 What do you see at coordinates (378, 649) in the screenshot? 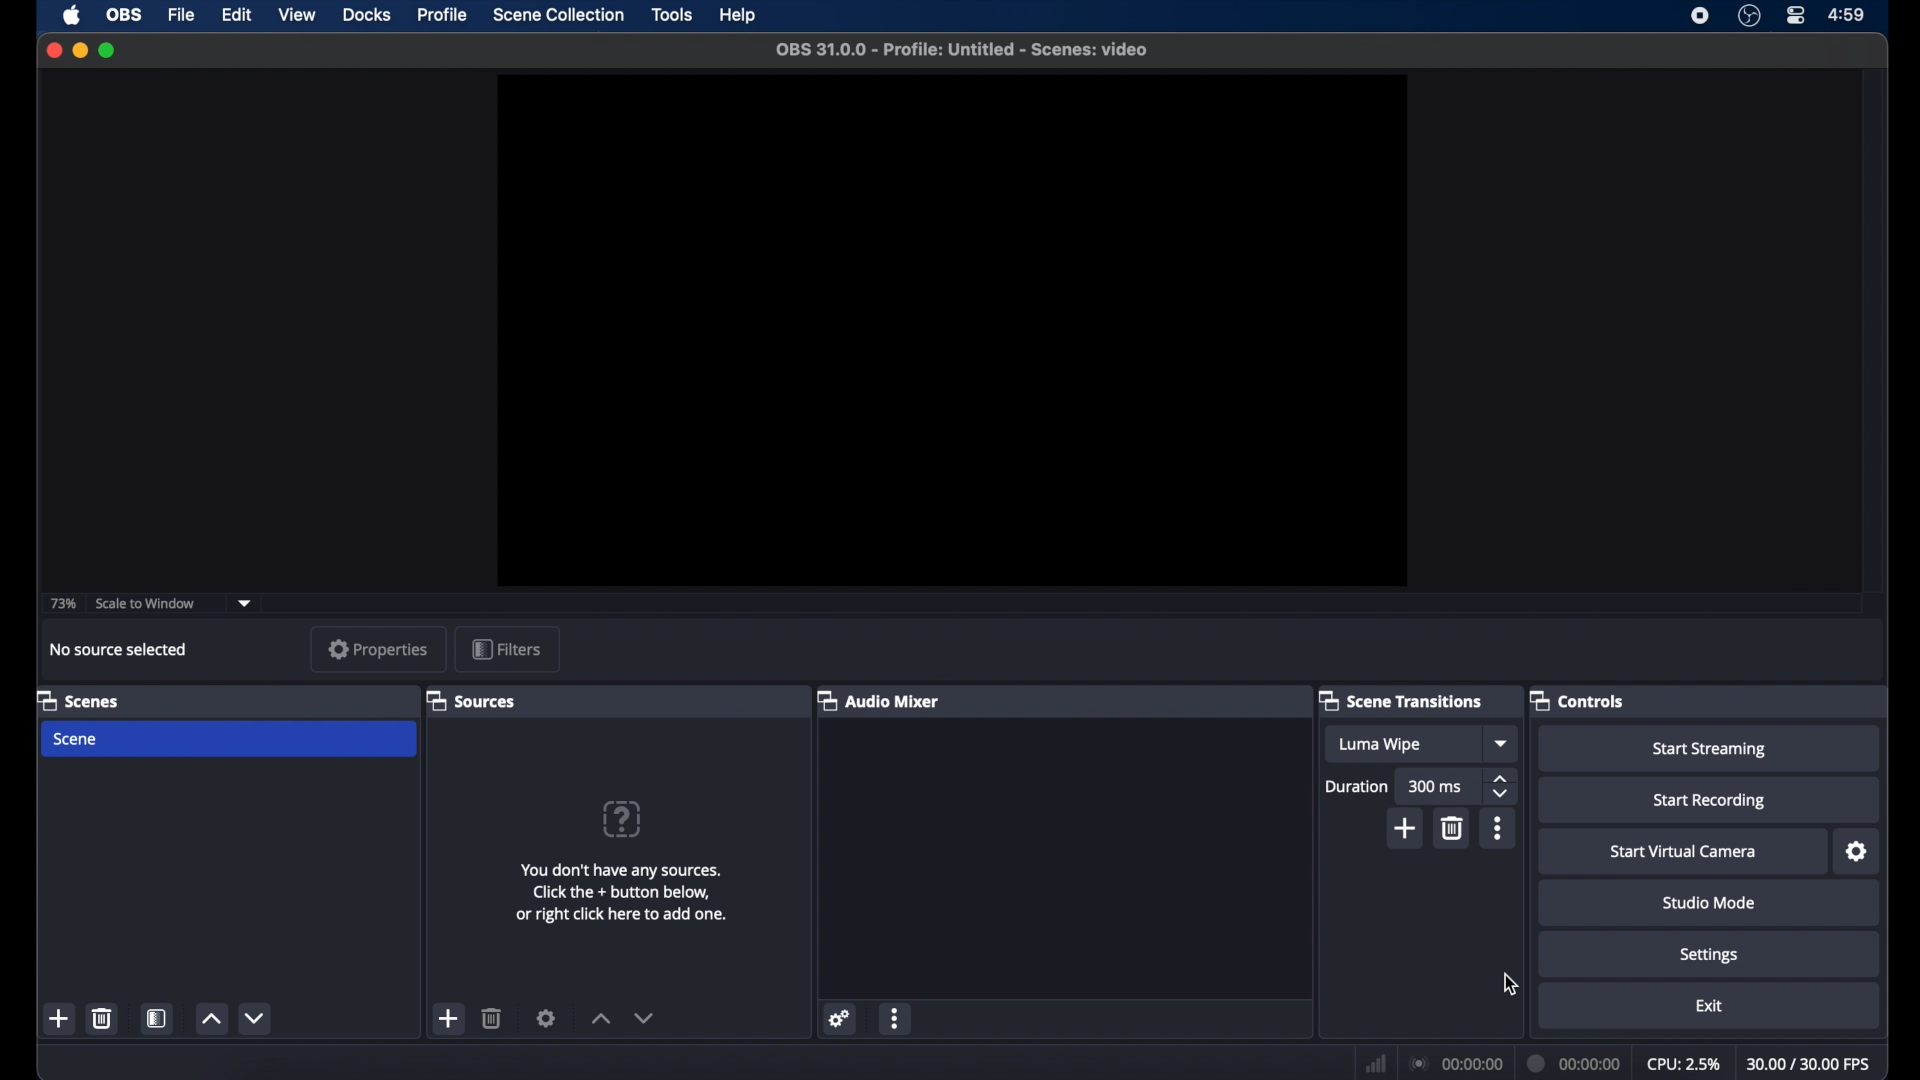
I see `properties` at bounding box center [378, 649].